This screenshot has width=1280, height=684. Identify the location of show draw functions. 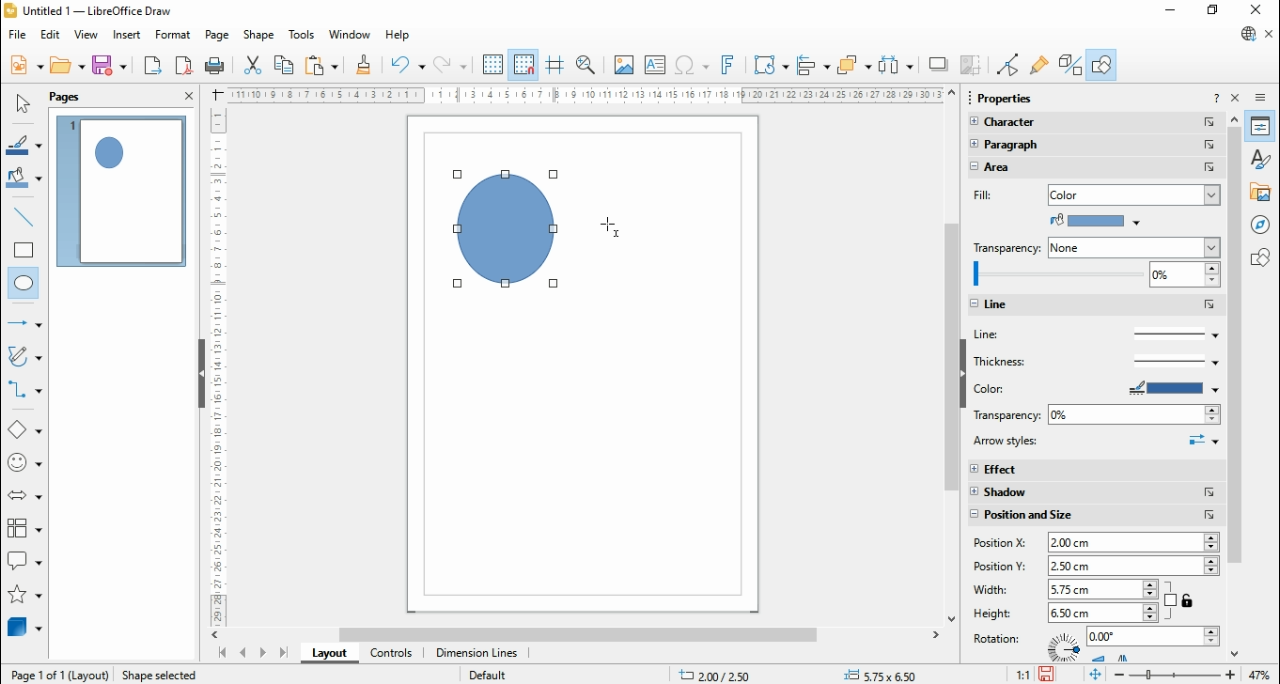
(1101, 64).